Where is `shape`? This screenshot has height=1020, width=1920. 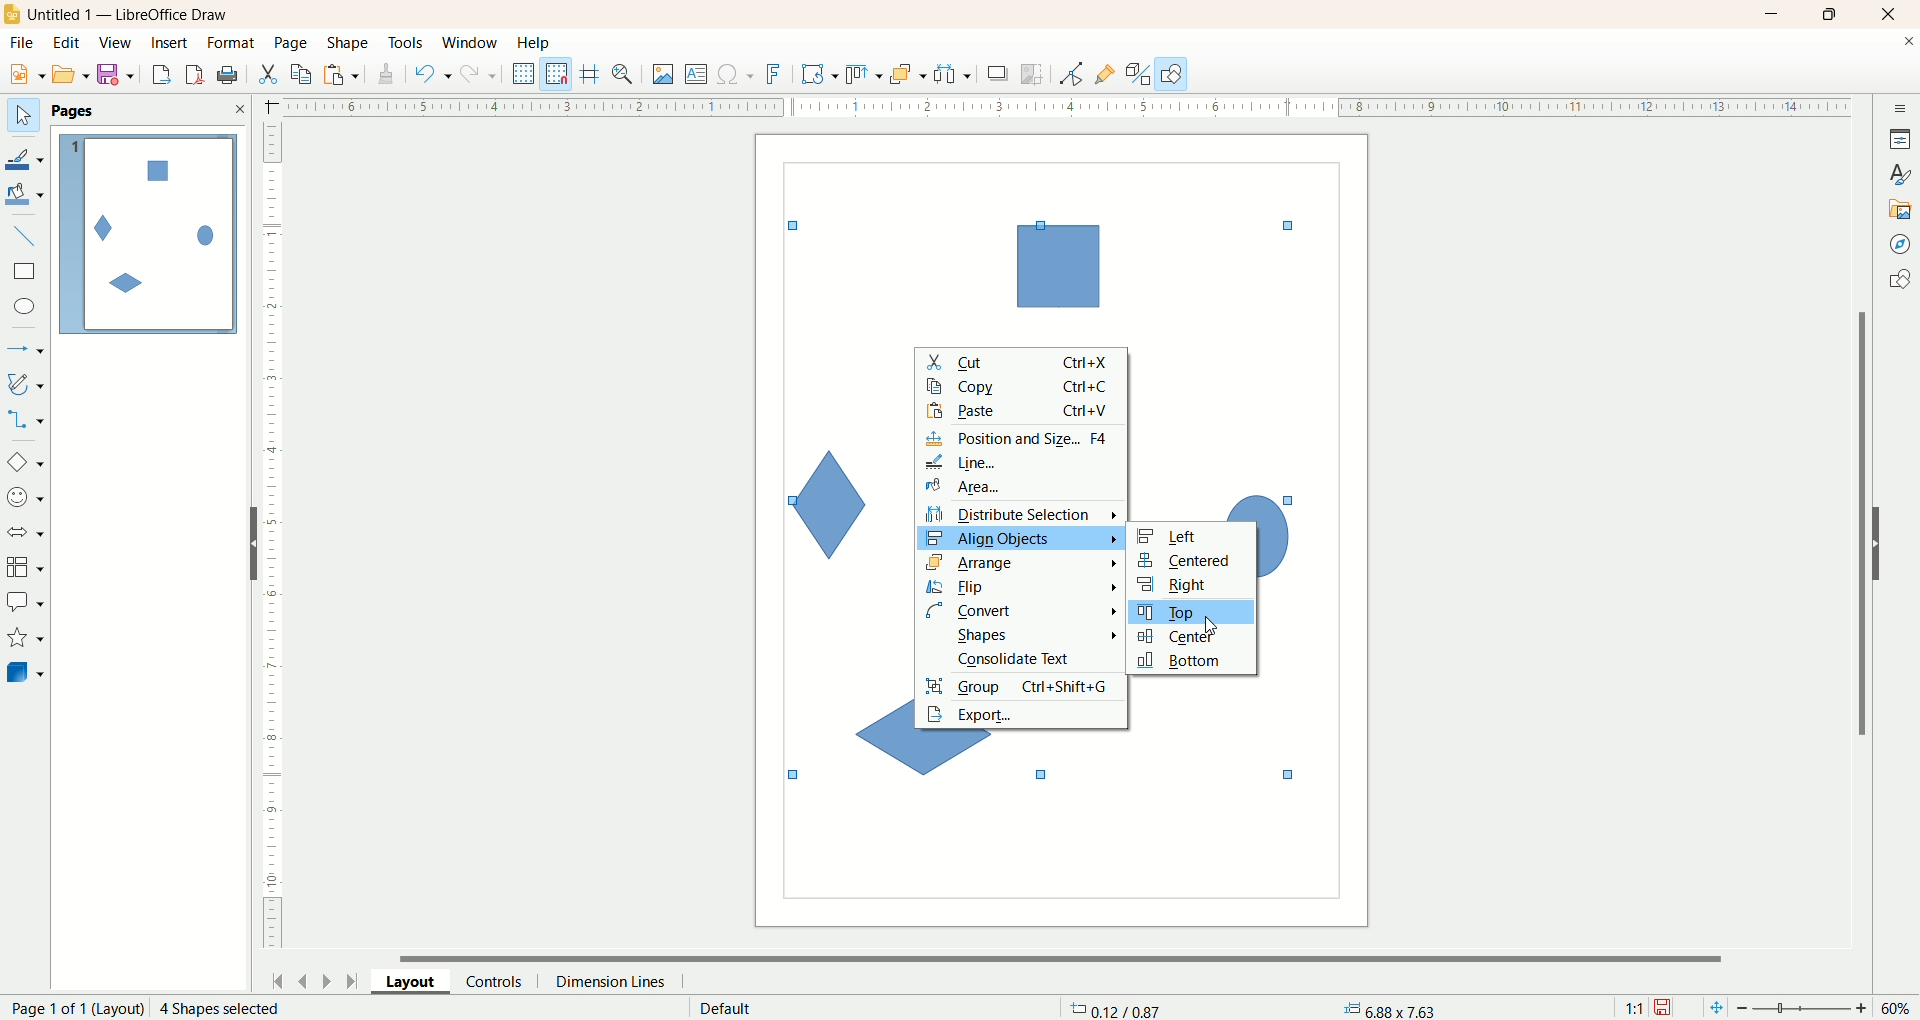
shape is located at coordinates (349, 44).